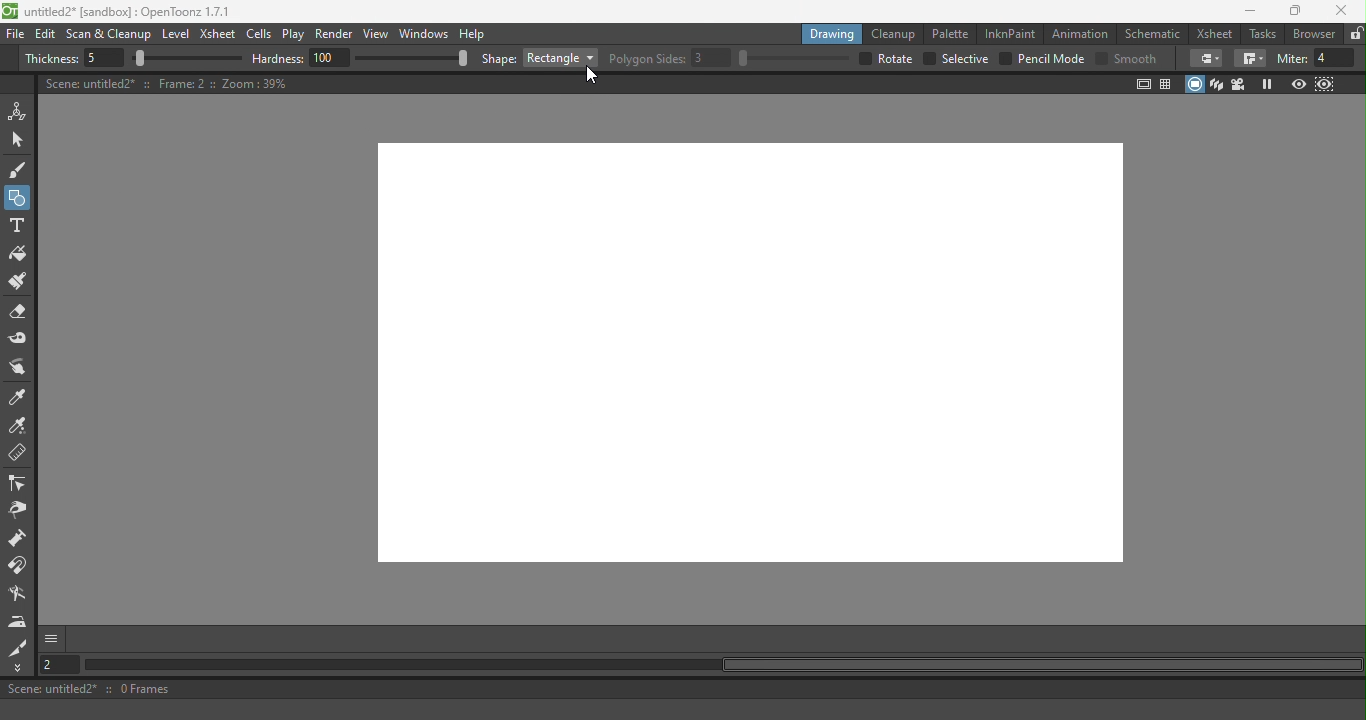 Image resolution: width=1366 pixels, height=720 pixels. What do you see at coordinates (471, 33) in the screenshot?
I see `Help` at bounding box center [471, 33].